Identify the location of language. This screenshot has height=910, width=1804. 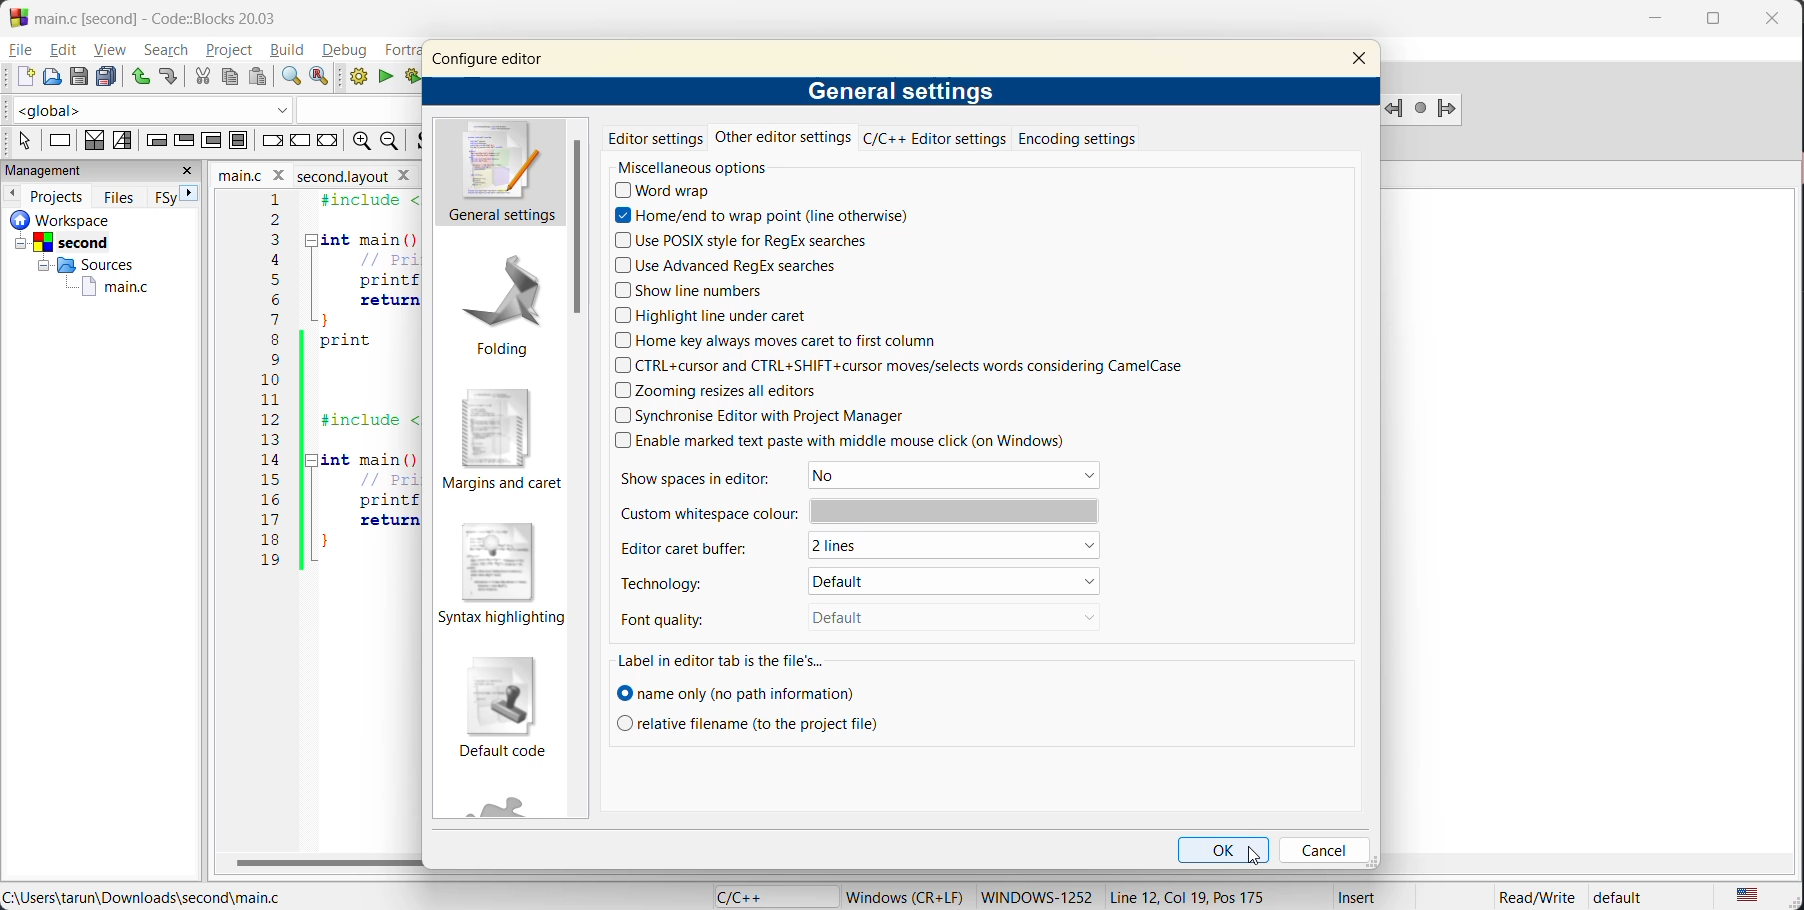
(765, 895).